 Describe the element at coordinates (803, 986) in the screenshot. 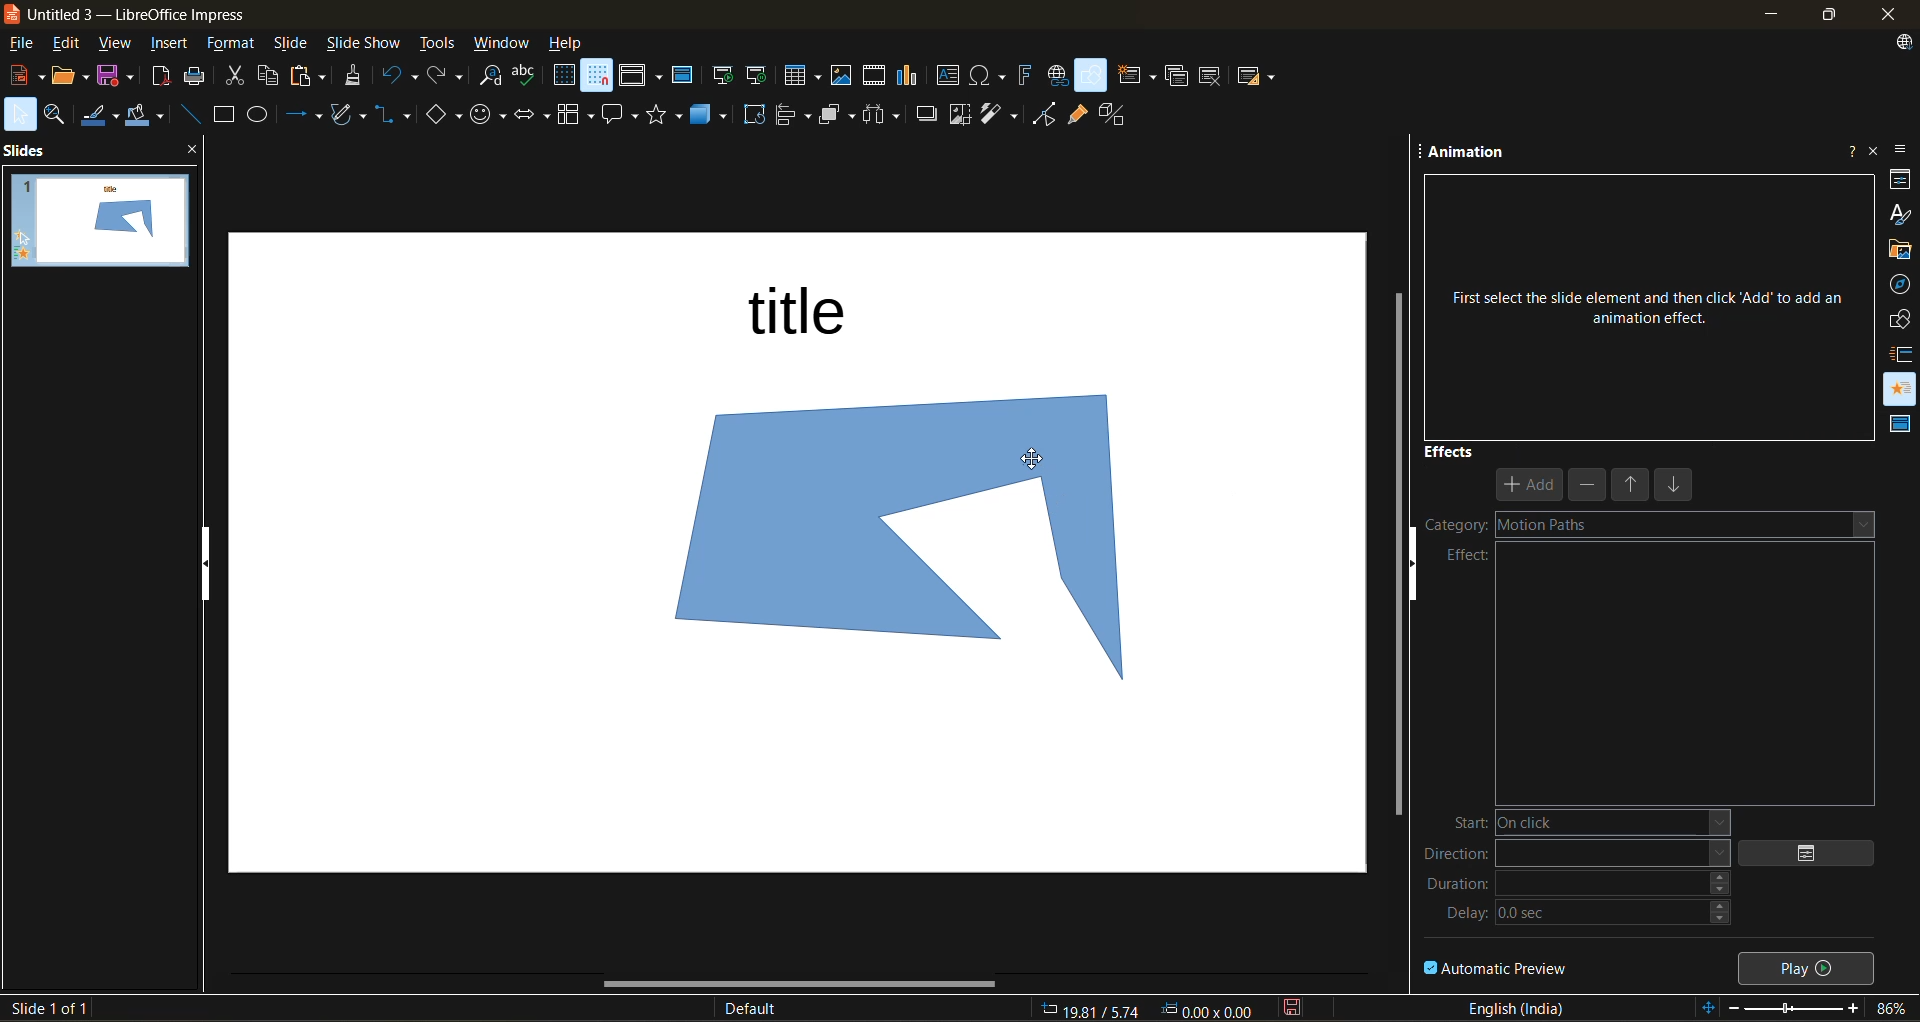

I see `horizontal scroll bar` at that location.